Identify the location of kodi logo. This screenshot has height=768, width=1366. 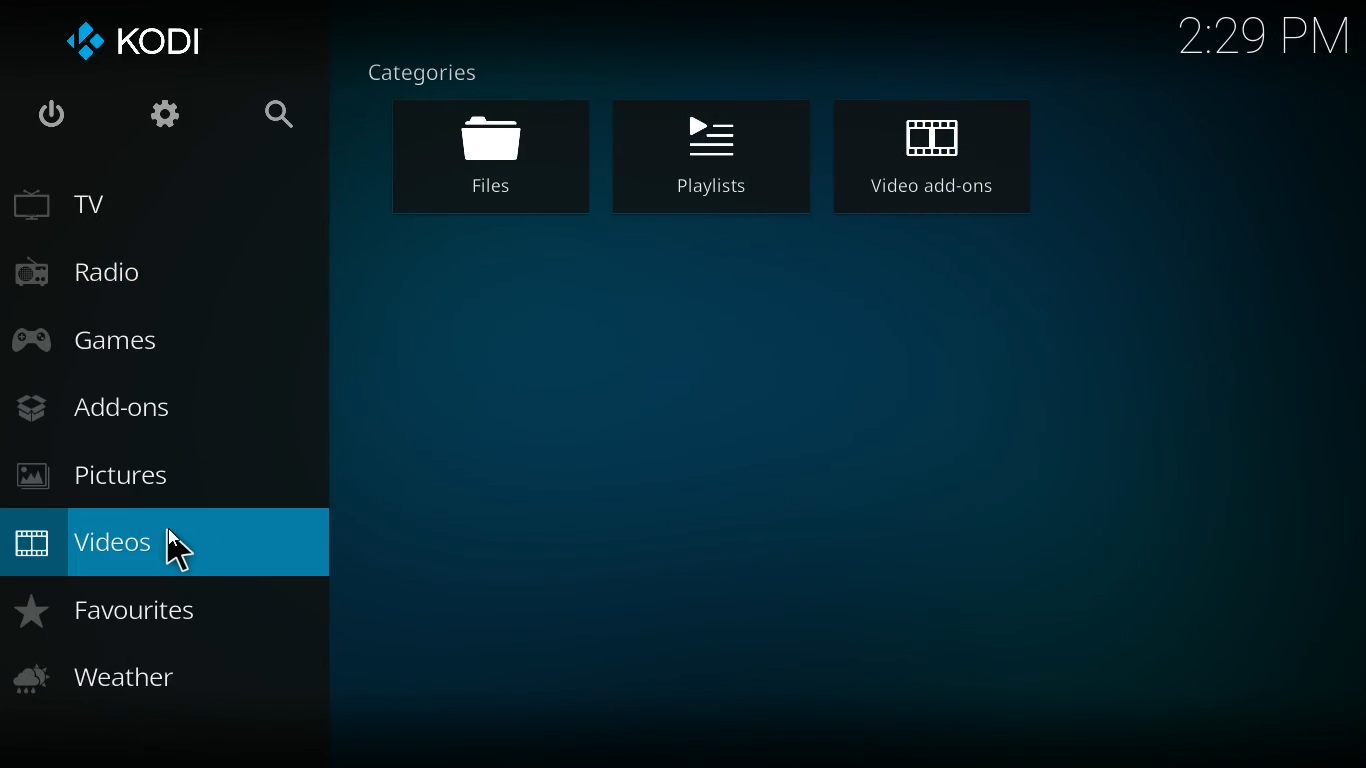
(131, 39).